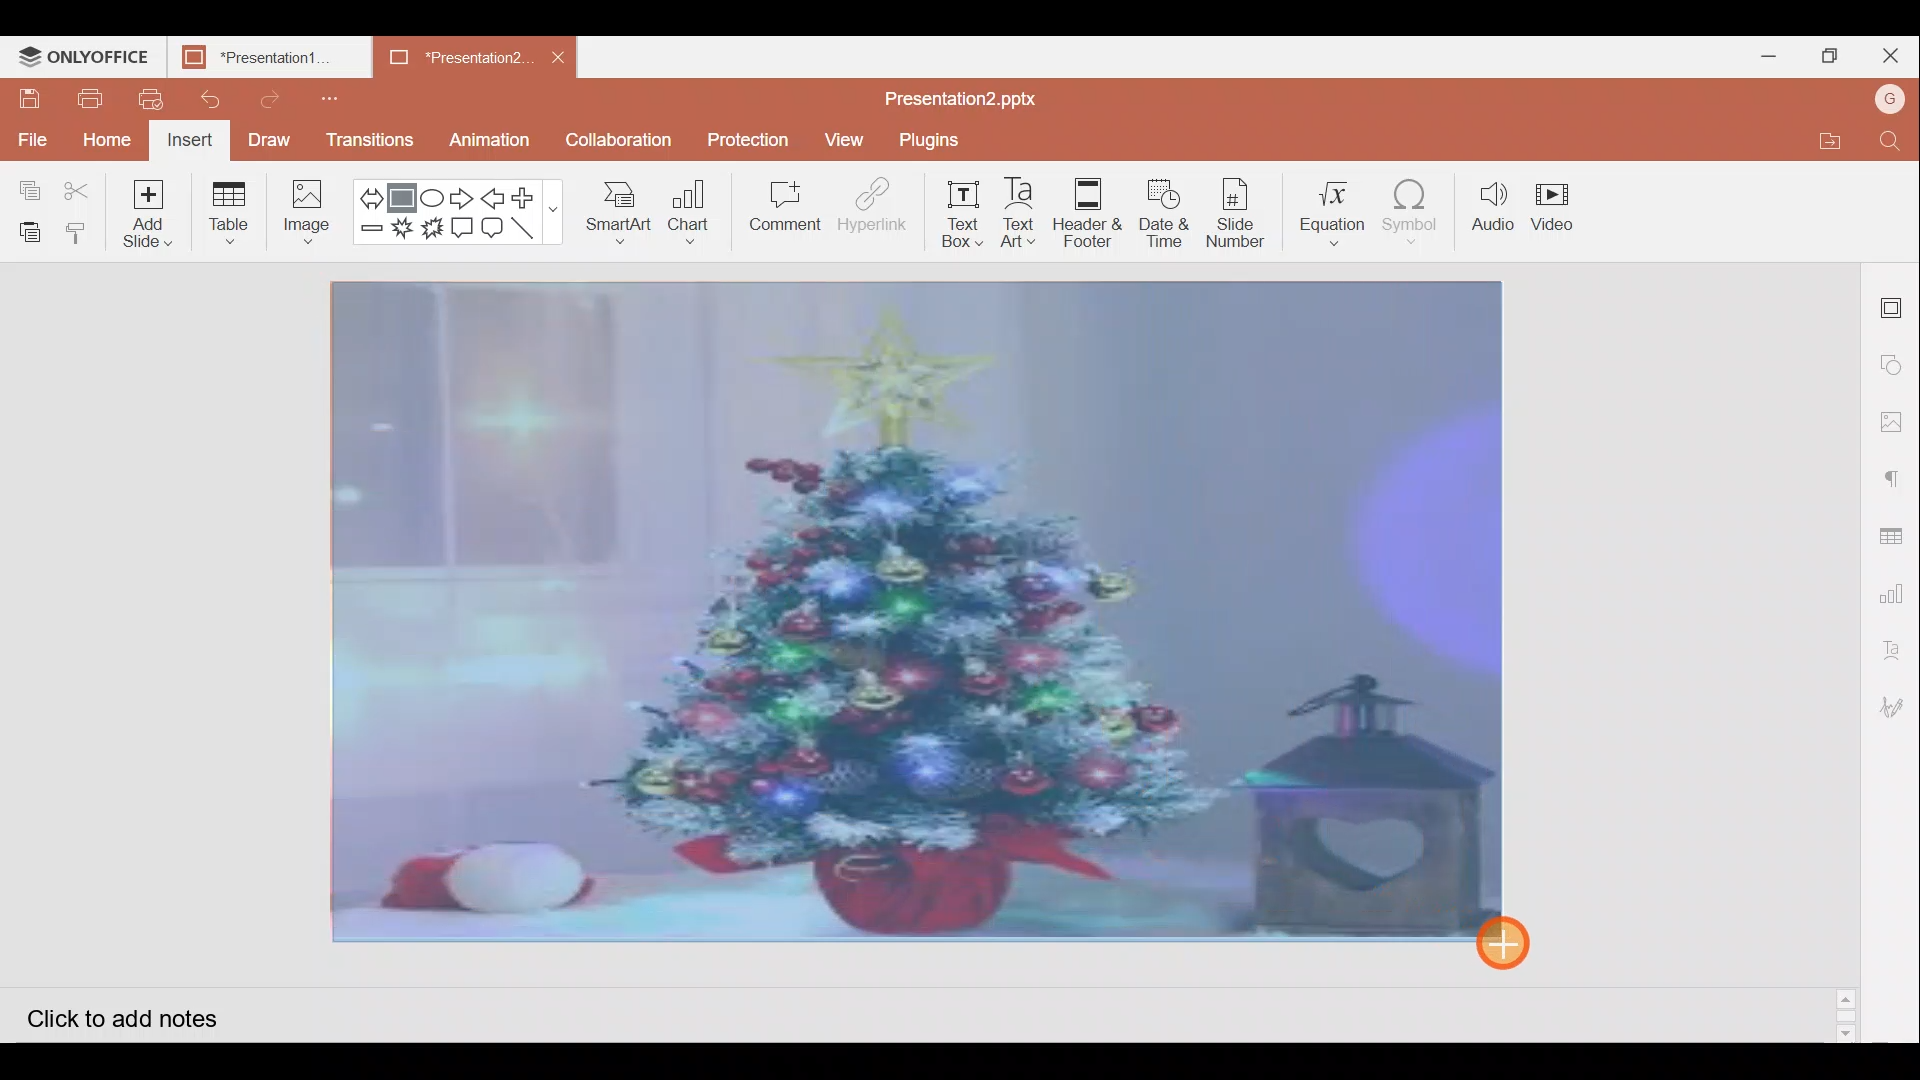 Image resolution: width=1920 pixels, height=1080 pixels. Describe the element at coordinates (29, 99) in the screenshot. I see `Save` at that location.